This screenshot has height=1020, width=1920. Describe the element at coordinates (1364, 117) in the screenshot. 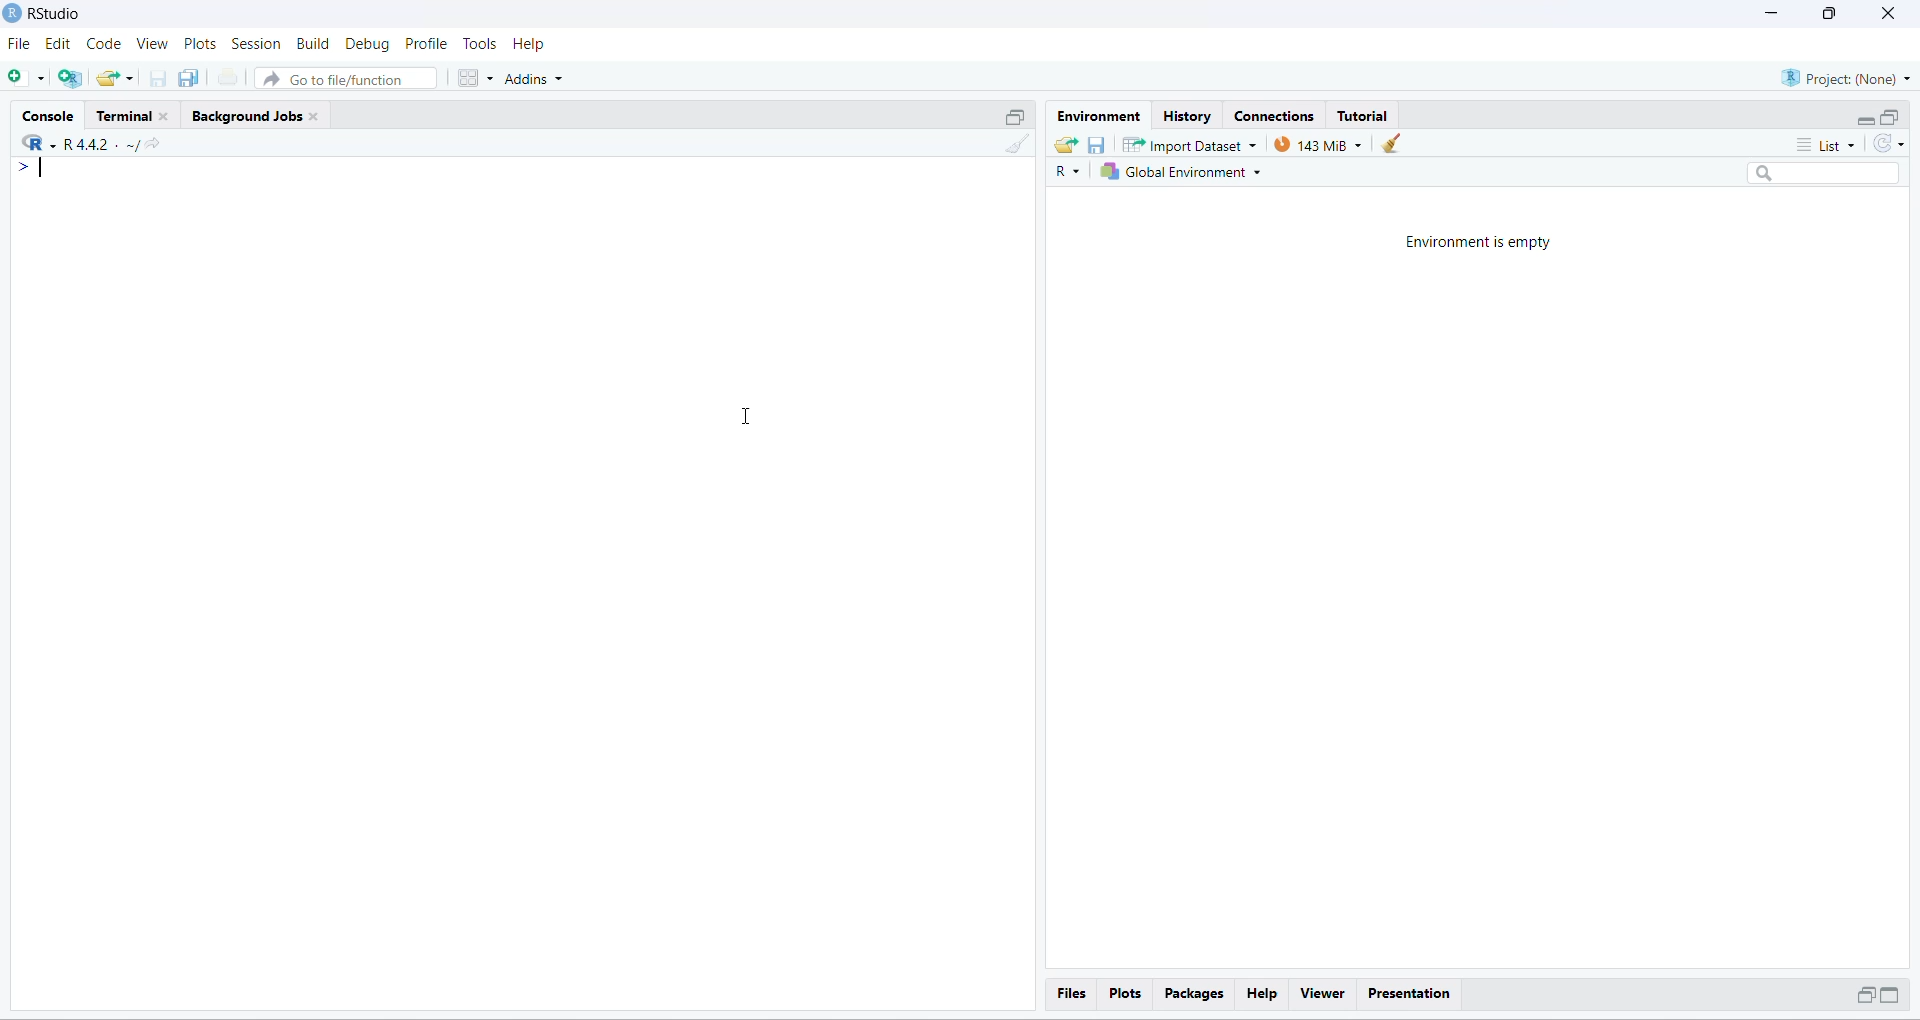

I see `tutorial` at that location.